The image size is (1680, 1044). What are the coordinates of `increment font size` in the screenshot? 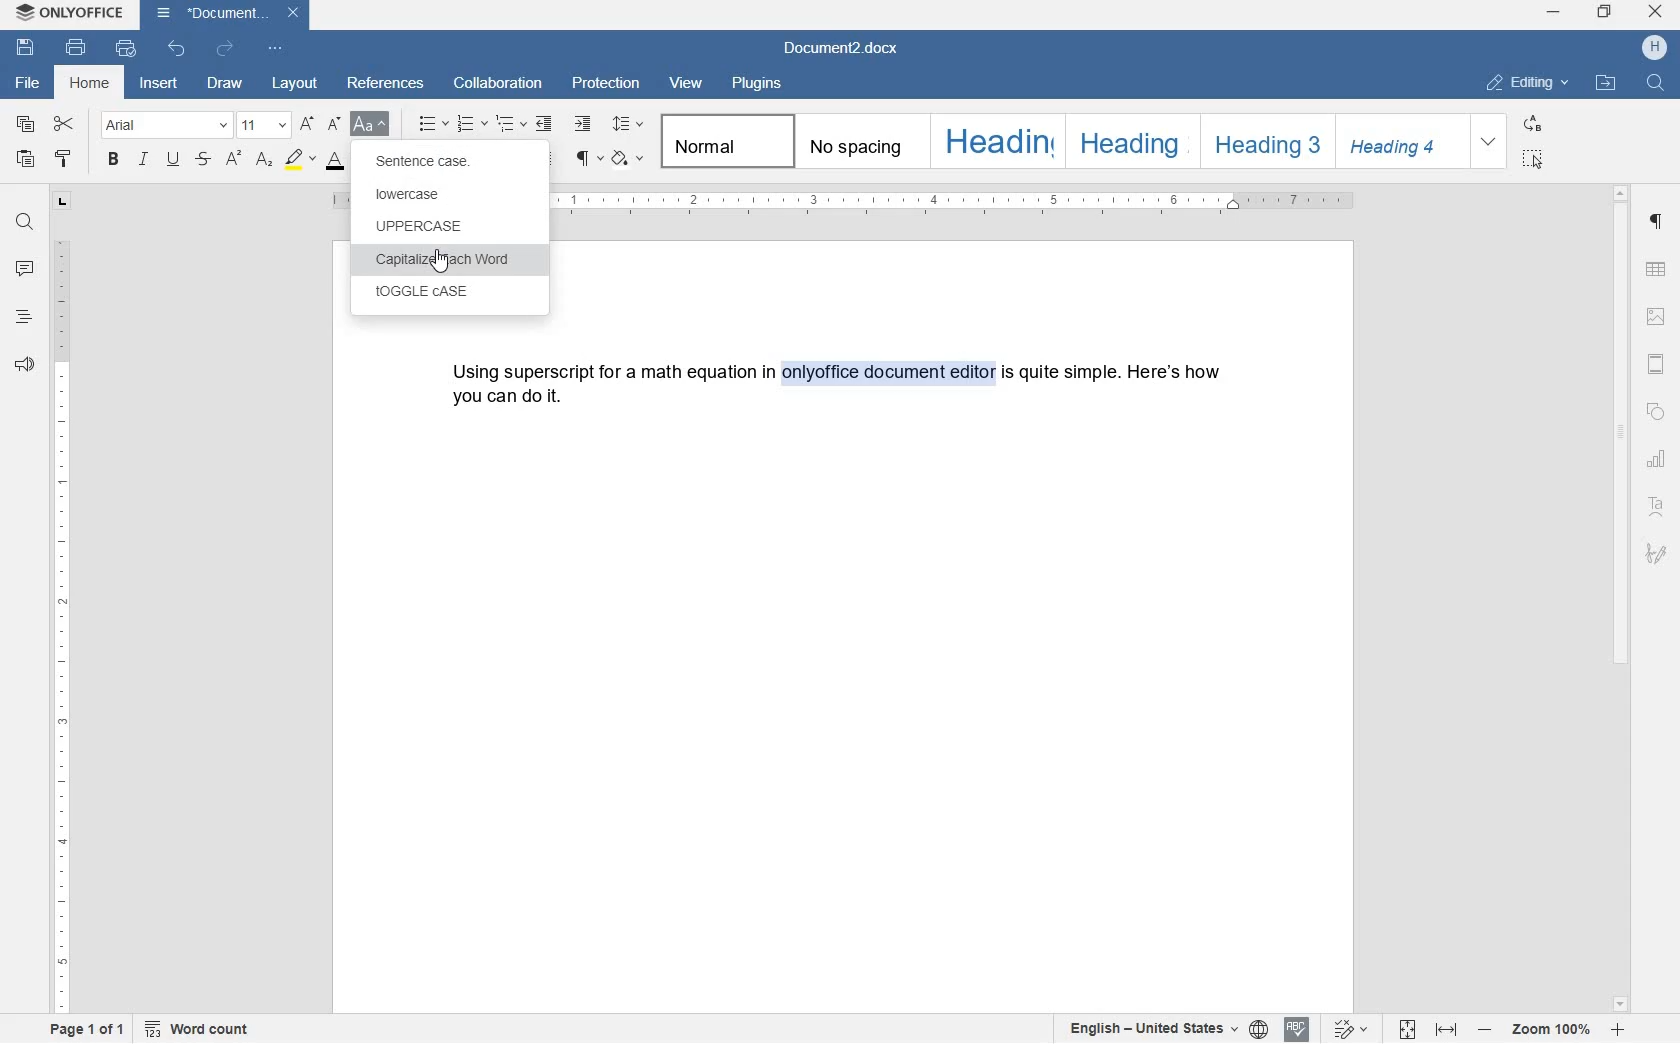 It's located at (305, 125).